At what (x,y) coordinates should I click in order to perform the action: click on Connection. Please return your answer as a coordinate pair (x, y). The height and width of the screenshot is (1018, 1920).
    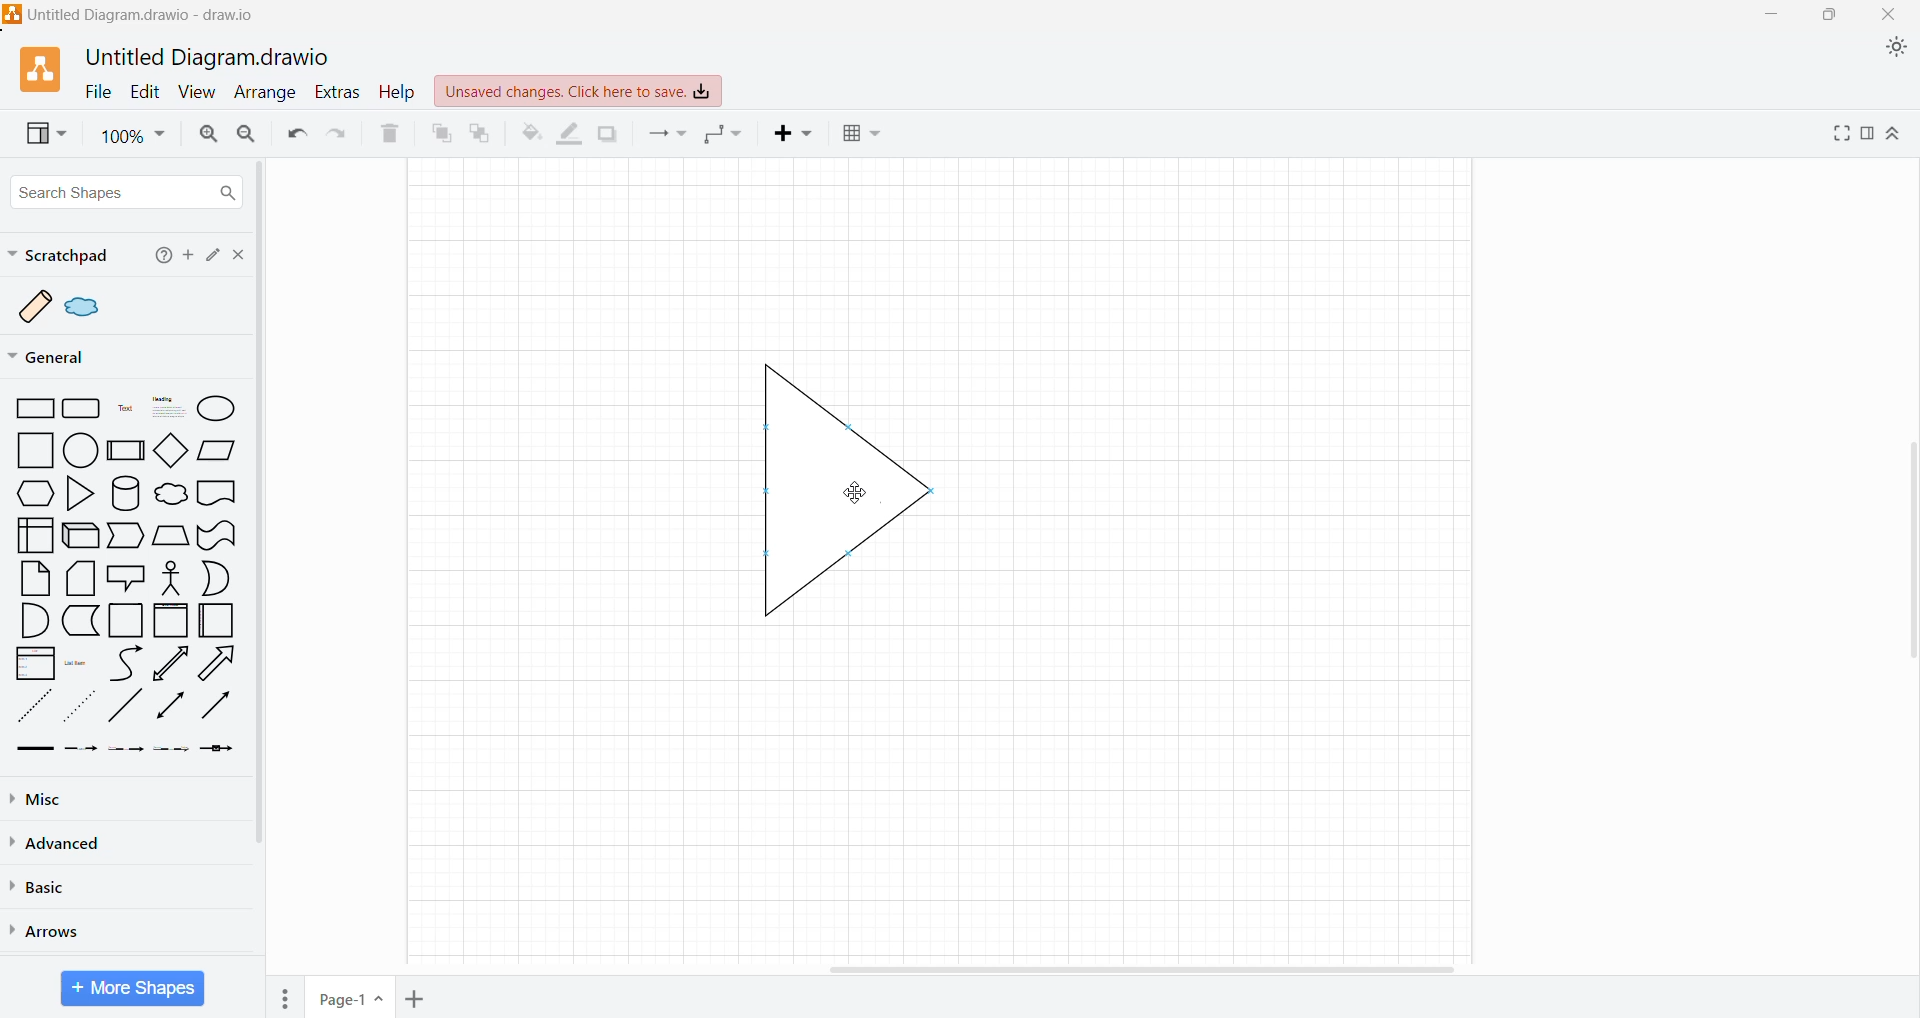
    Looking at the image, I should click on (669, 132).